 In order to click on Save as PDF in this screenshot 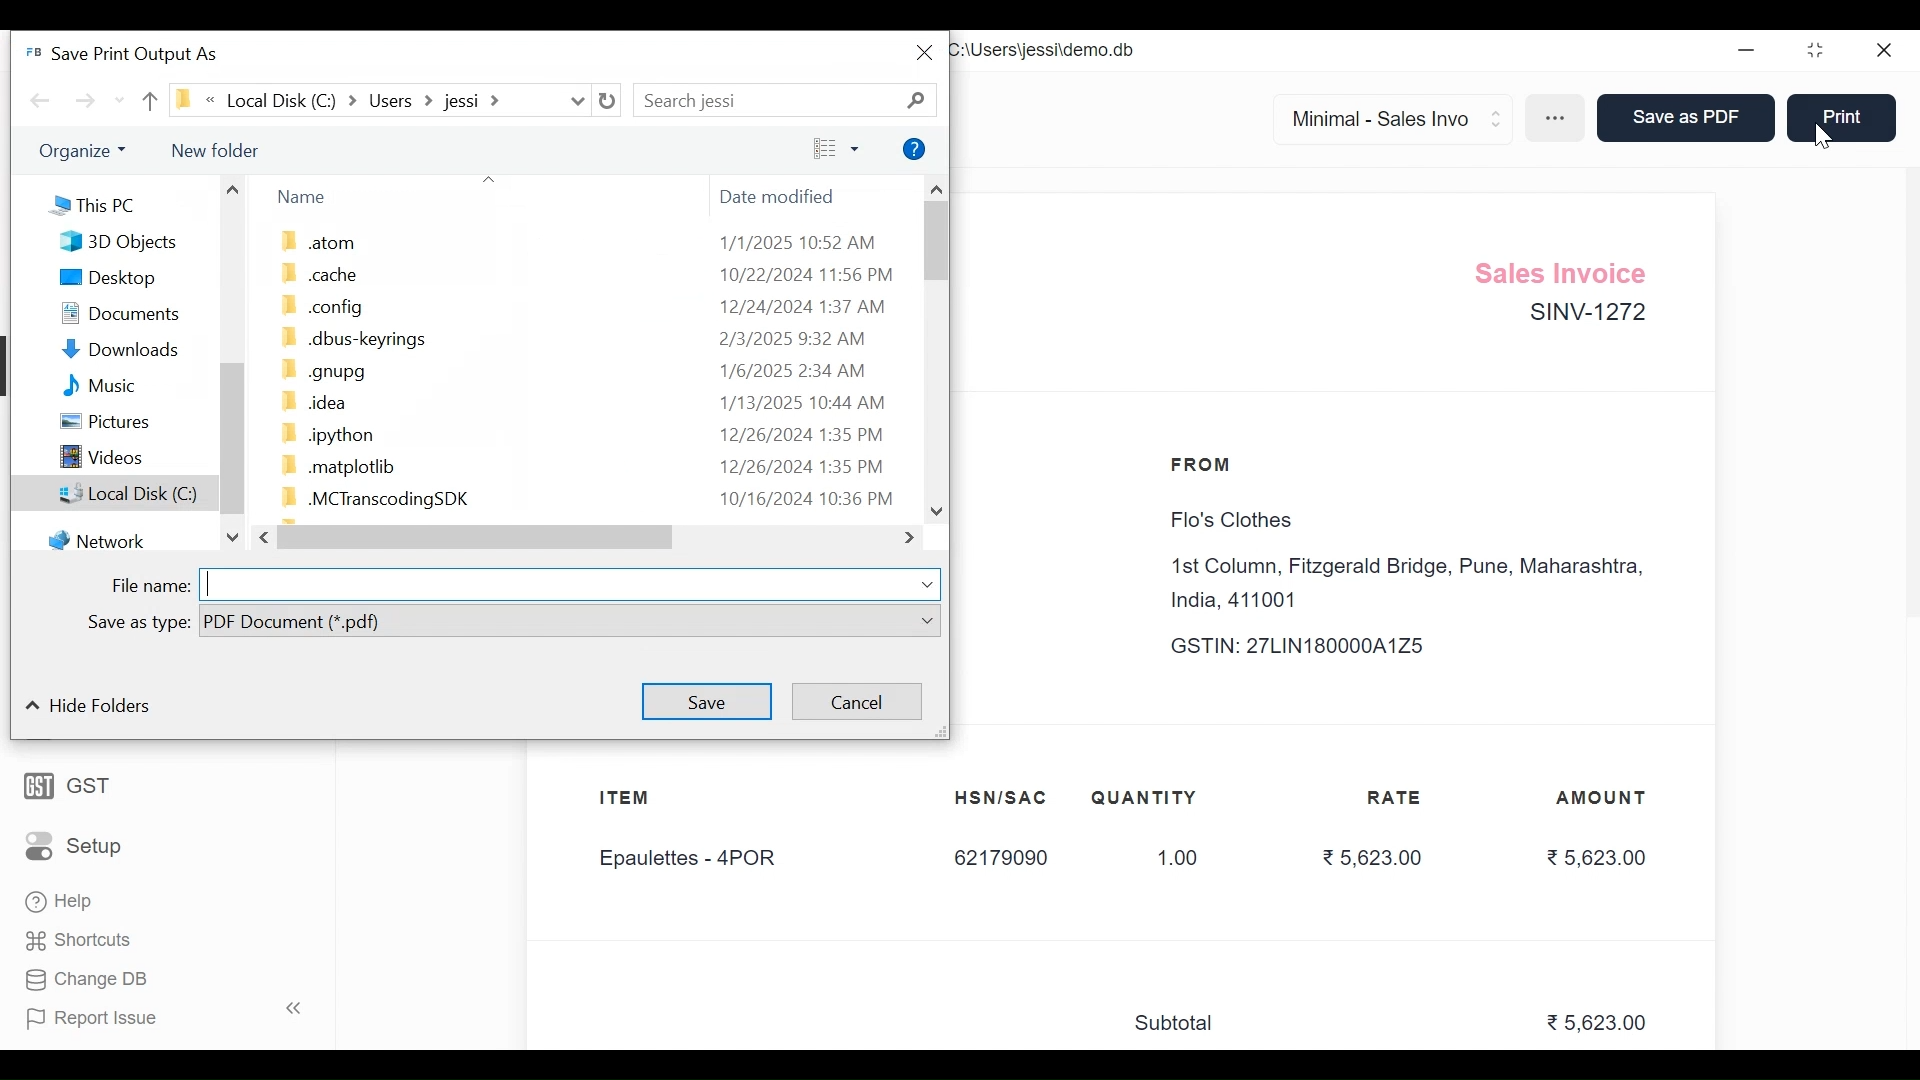, I will do `click(1682, 119)`.